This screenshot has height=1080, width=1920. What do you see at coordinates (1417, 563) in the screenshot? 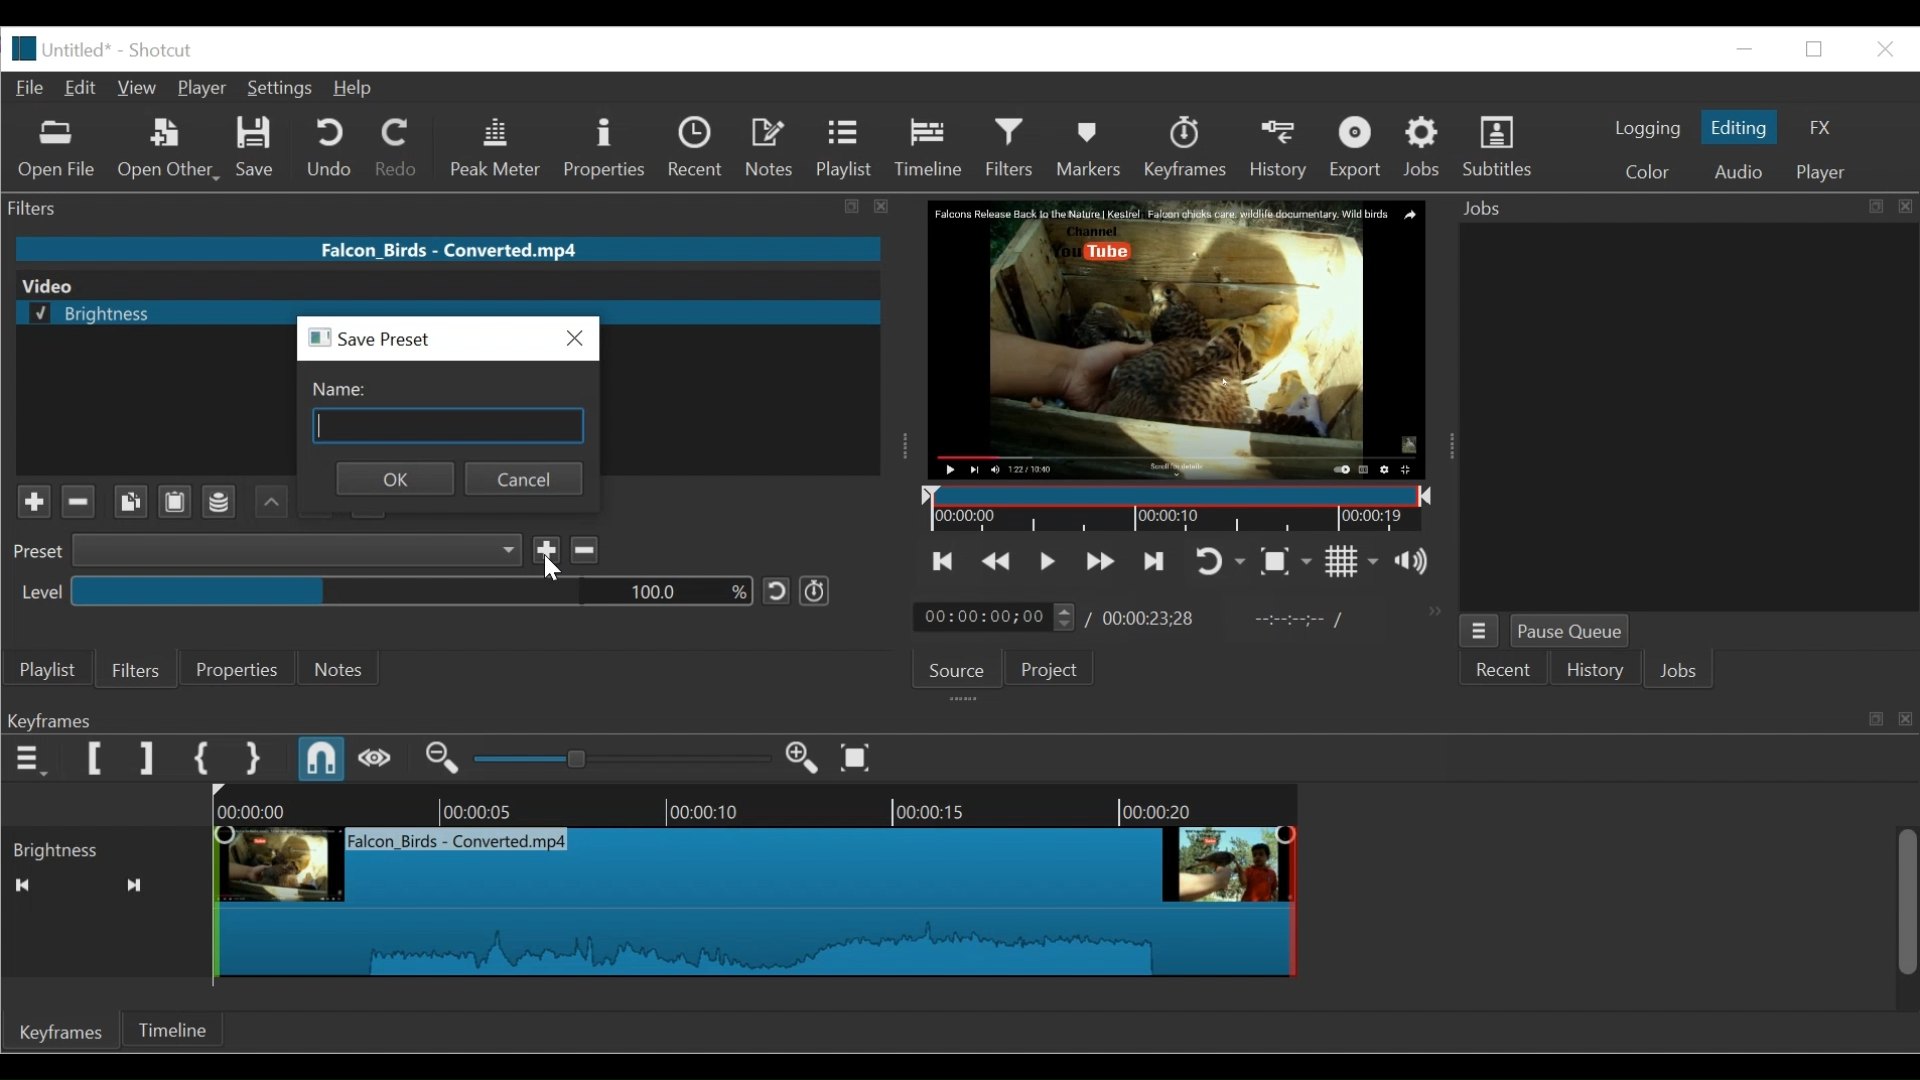
I see `Show the volume control` at bounding box center [1417, 563].